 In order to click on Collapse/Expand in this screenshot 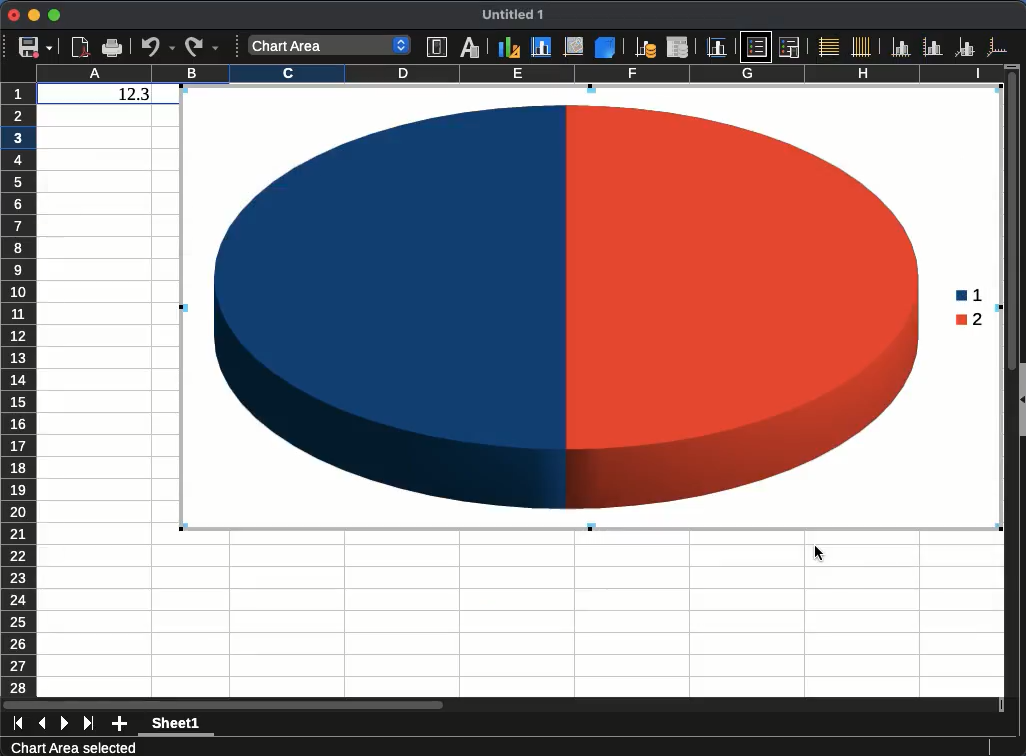, I will do `click(1023, 400)`.